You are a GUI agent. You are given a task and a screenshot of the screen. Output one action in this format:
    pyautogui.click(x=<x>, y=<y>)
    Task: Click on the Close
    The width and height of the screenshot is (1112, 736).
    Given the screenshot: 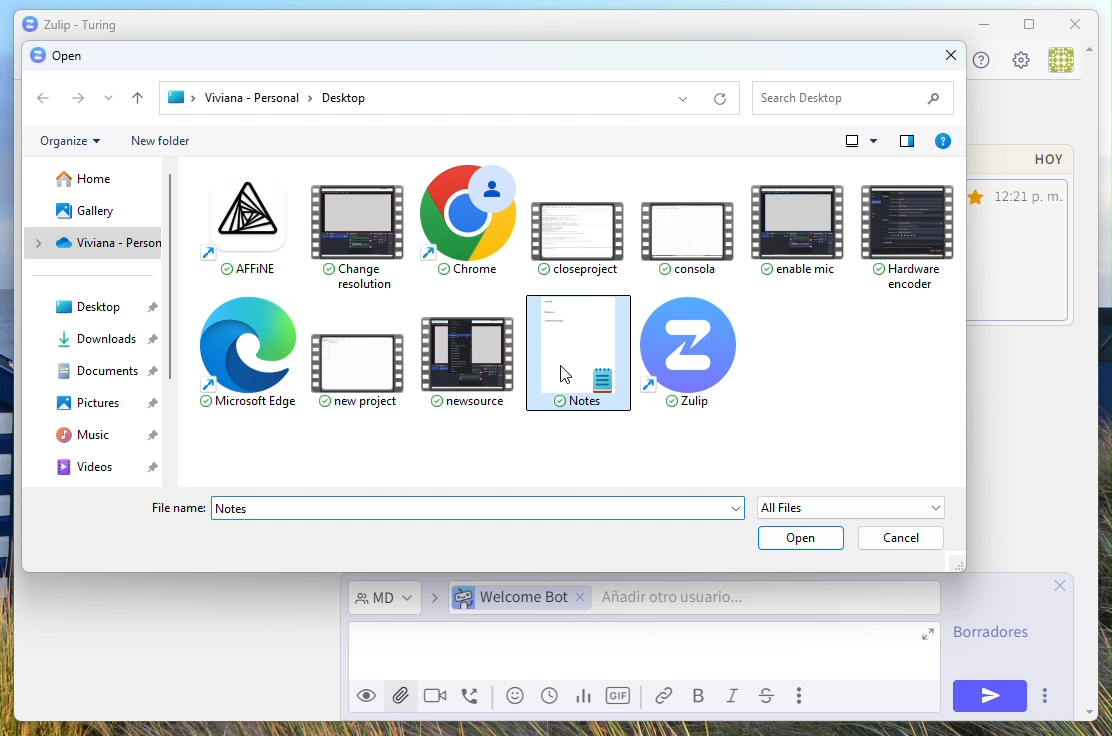 What is the action you would take?
    pyautogui.click(x=1077, y=23)
    